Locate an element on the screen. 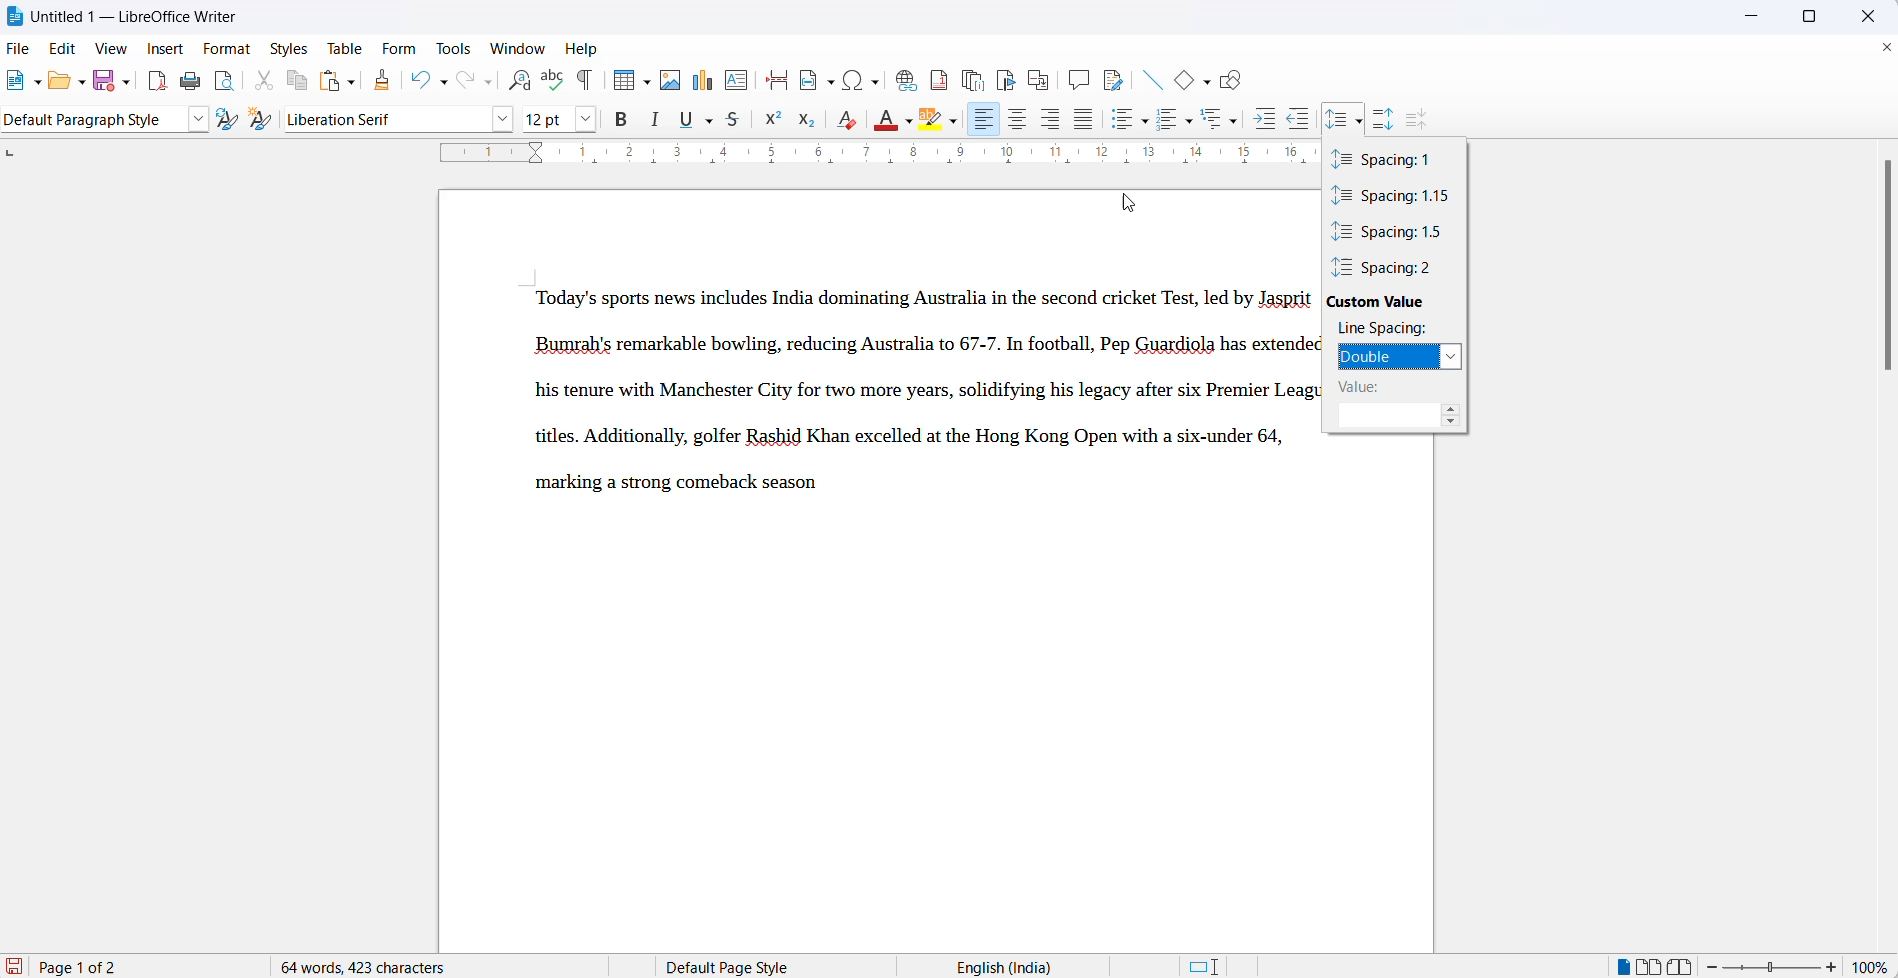 Image resolution: width=1898 pixels, height=978 pixels. insert text is located at coordinates (736, 80).